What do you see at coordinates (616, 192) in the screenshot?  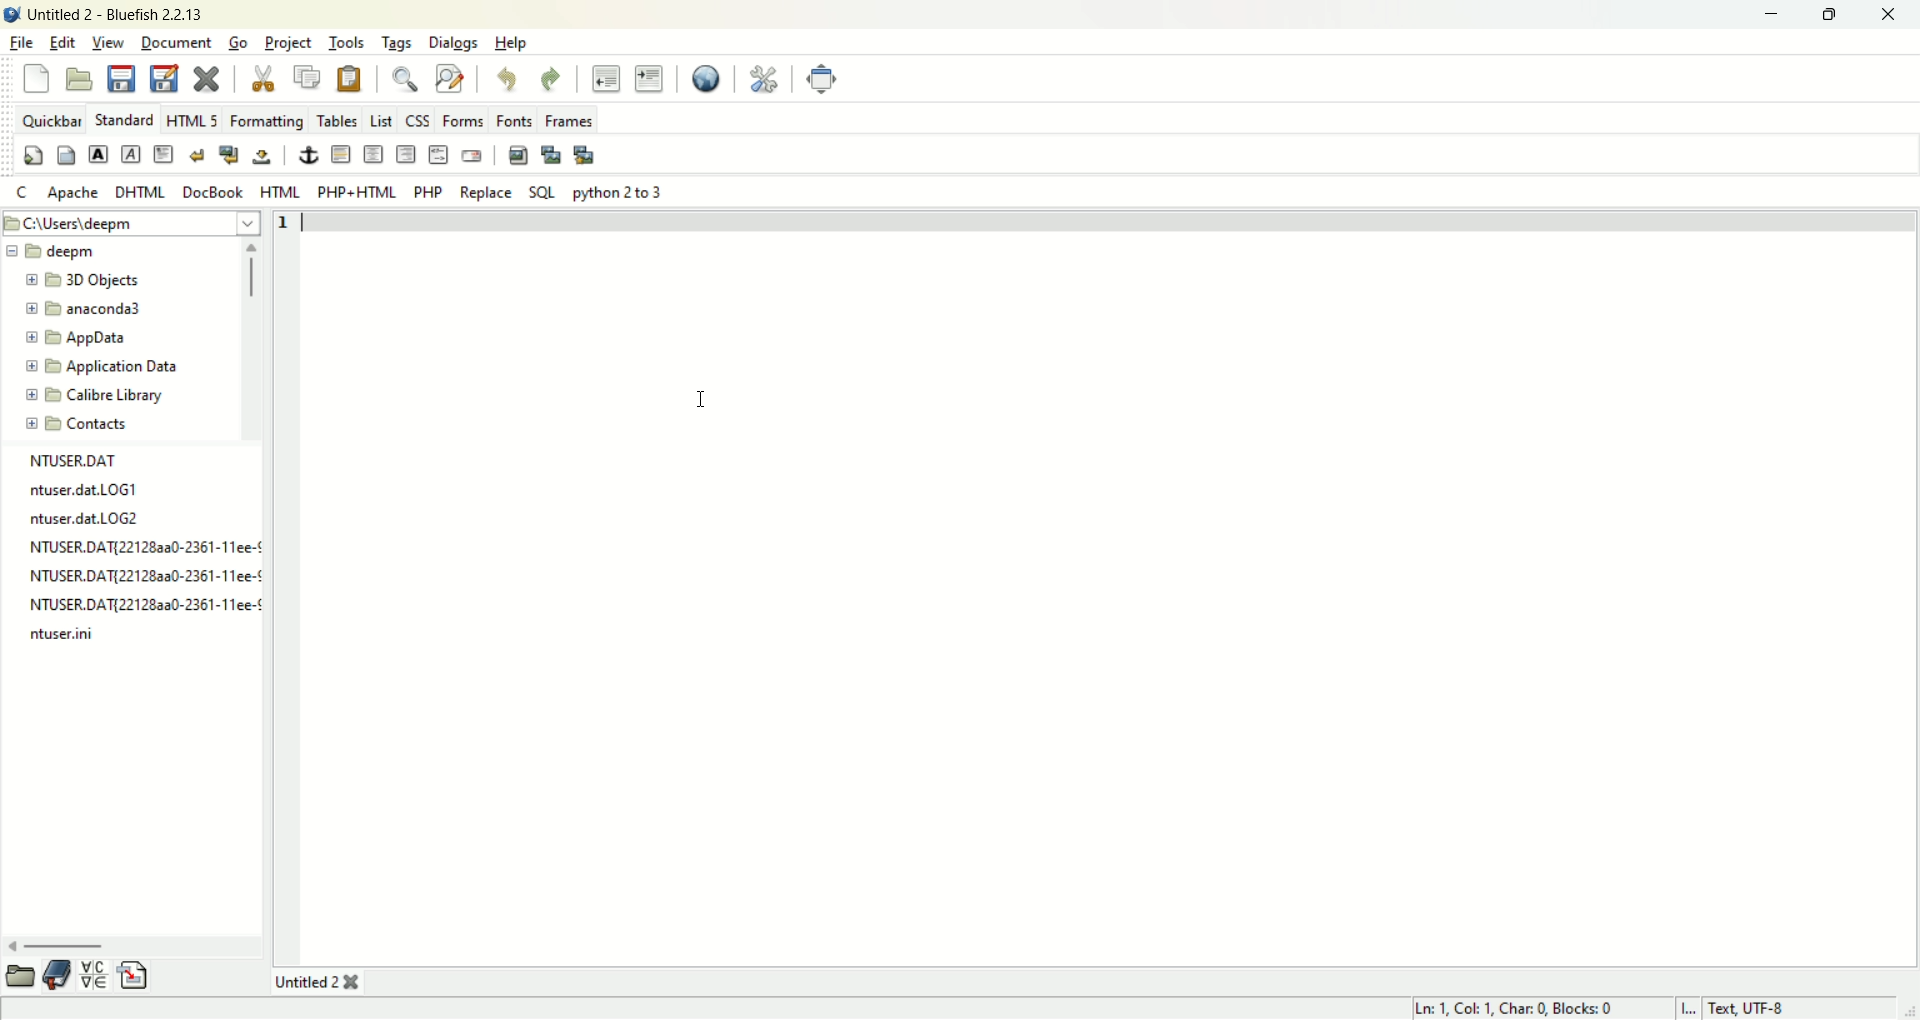 I see `PYTHON 2 TO 3` at bounding box center [616, 192].